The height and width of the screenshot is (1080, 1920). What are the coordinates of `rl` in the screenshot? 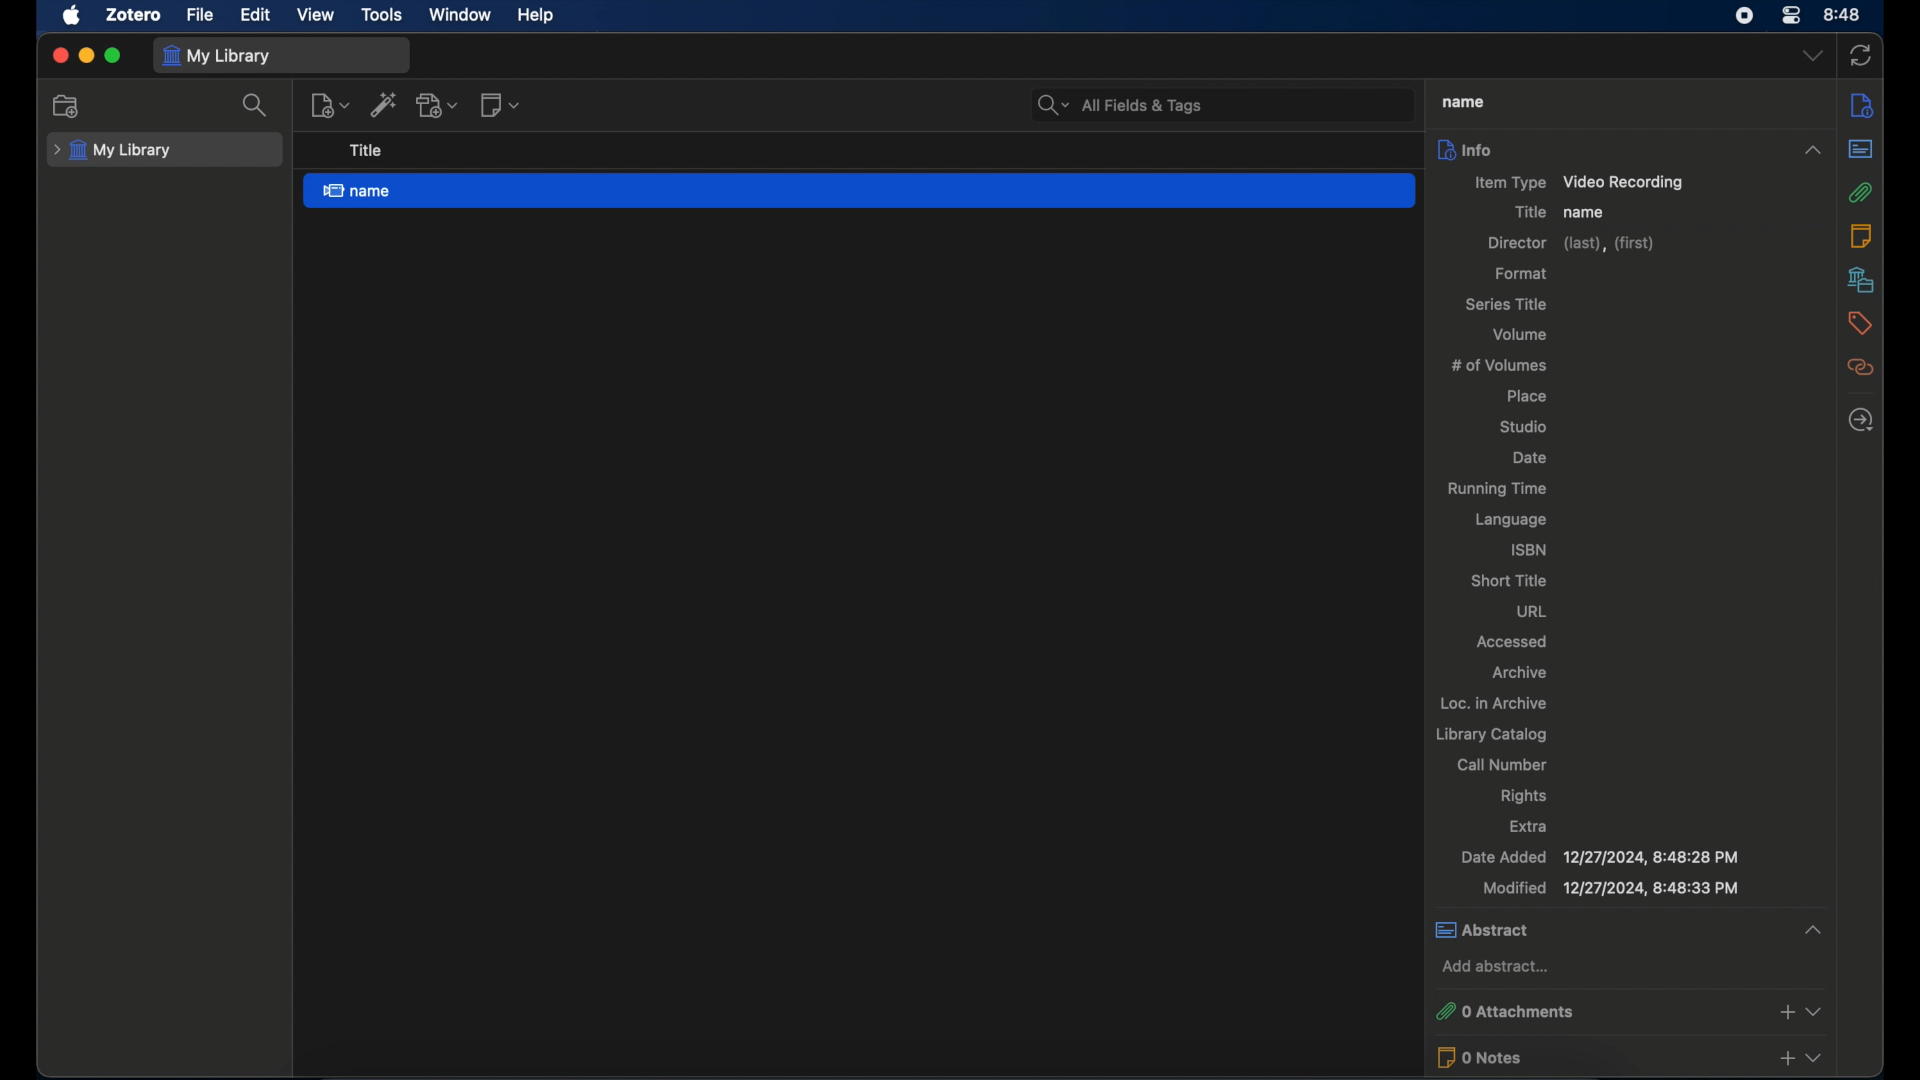 It's located at (1532, 610).